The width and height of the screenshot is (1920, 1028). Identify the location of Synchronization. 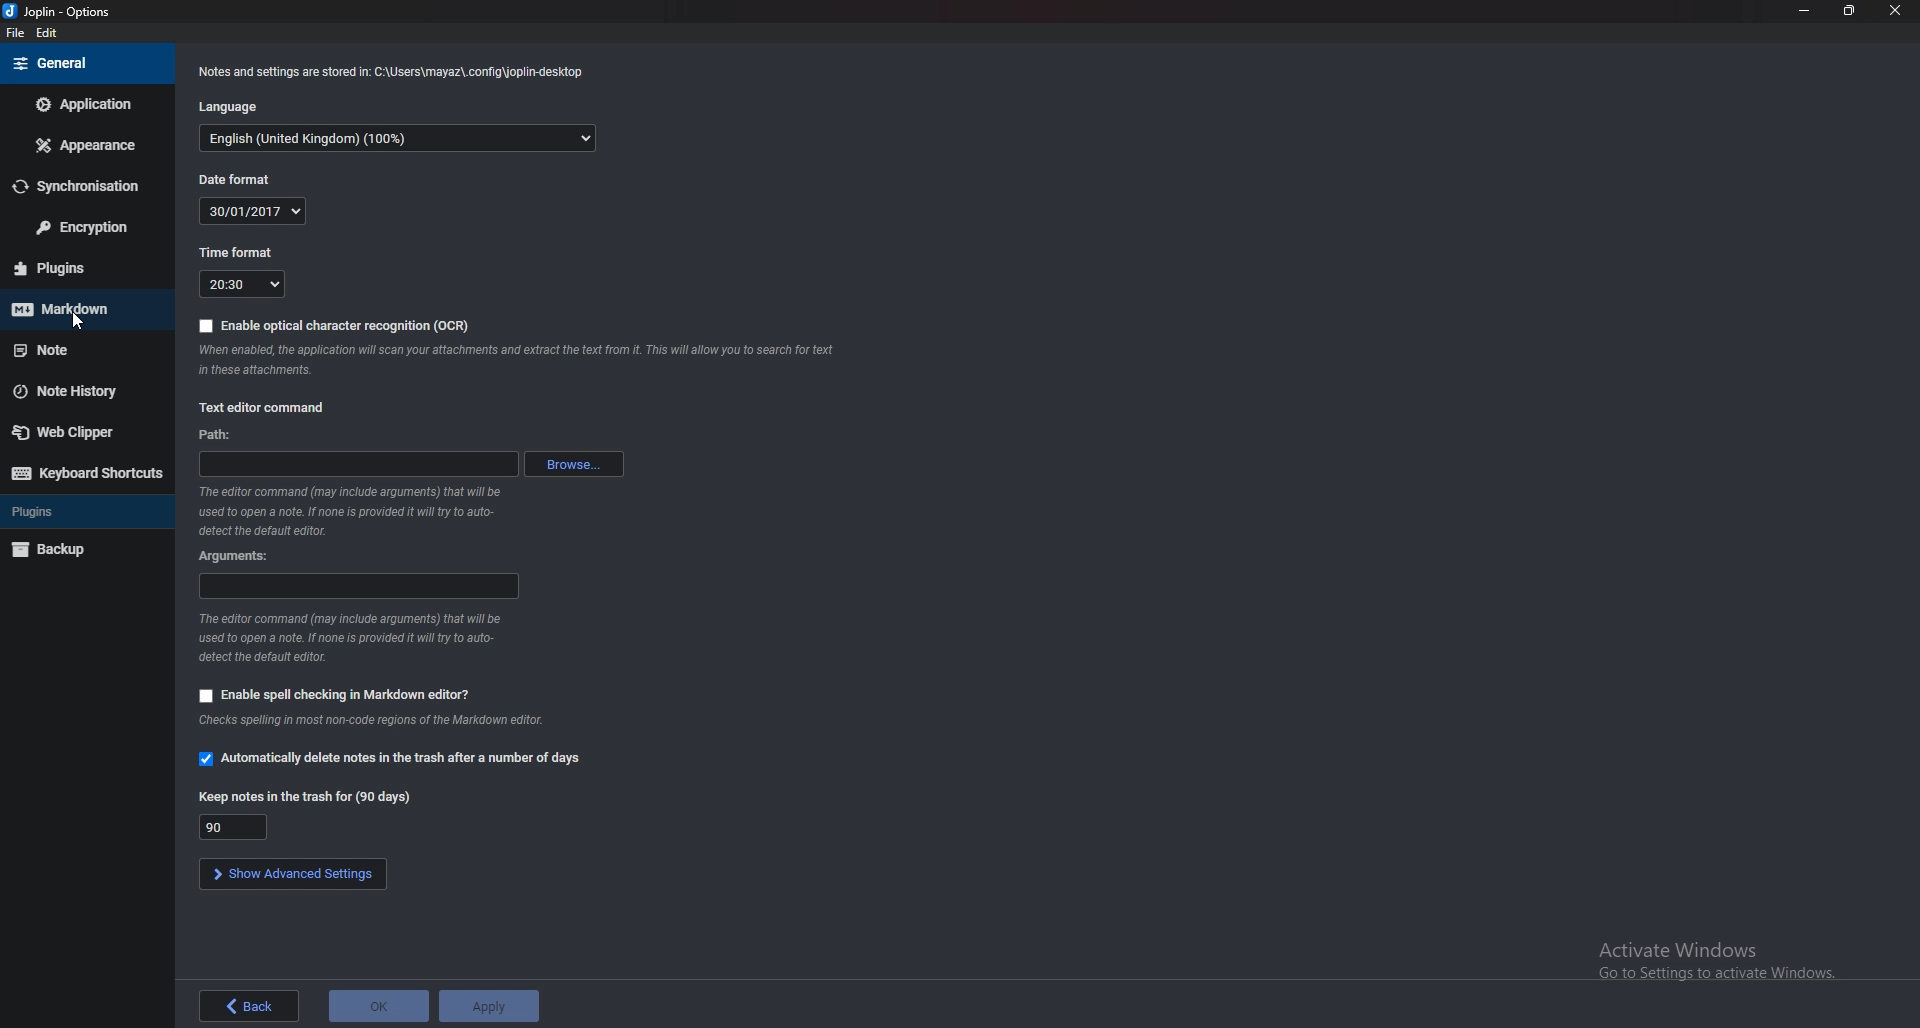
(84, 187).